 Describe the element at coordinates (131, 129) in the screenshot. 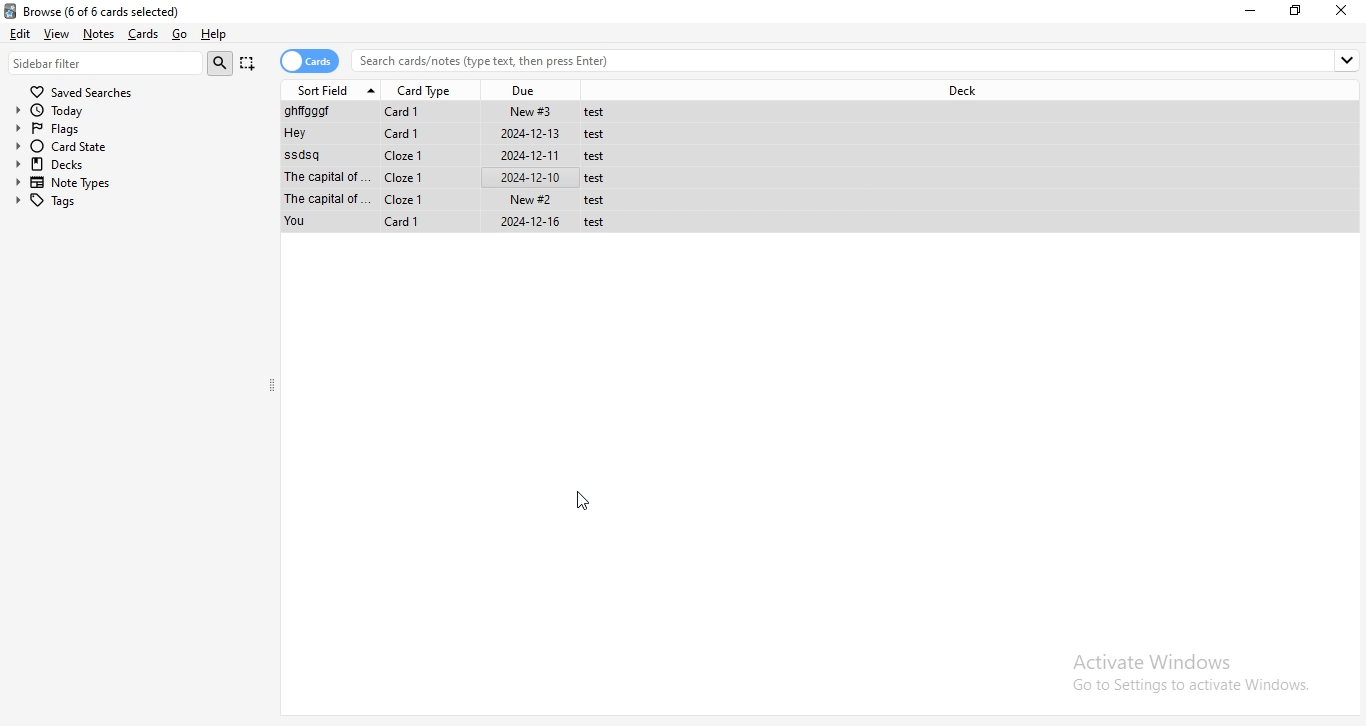

I see `flags` at that location.